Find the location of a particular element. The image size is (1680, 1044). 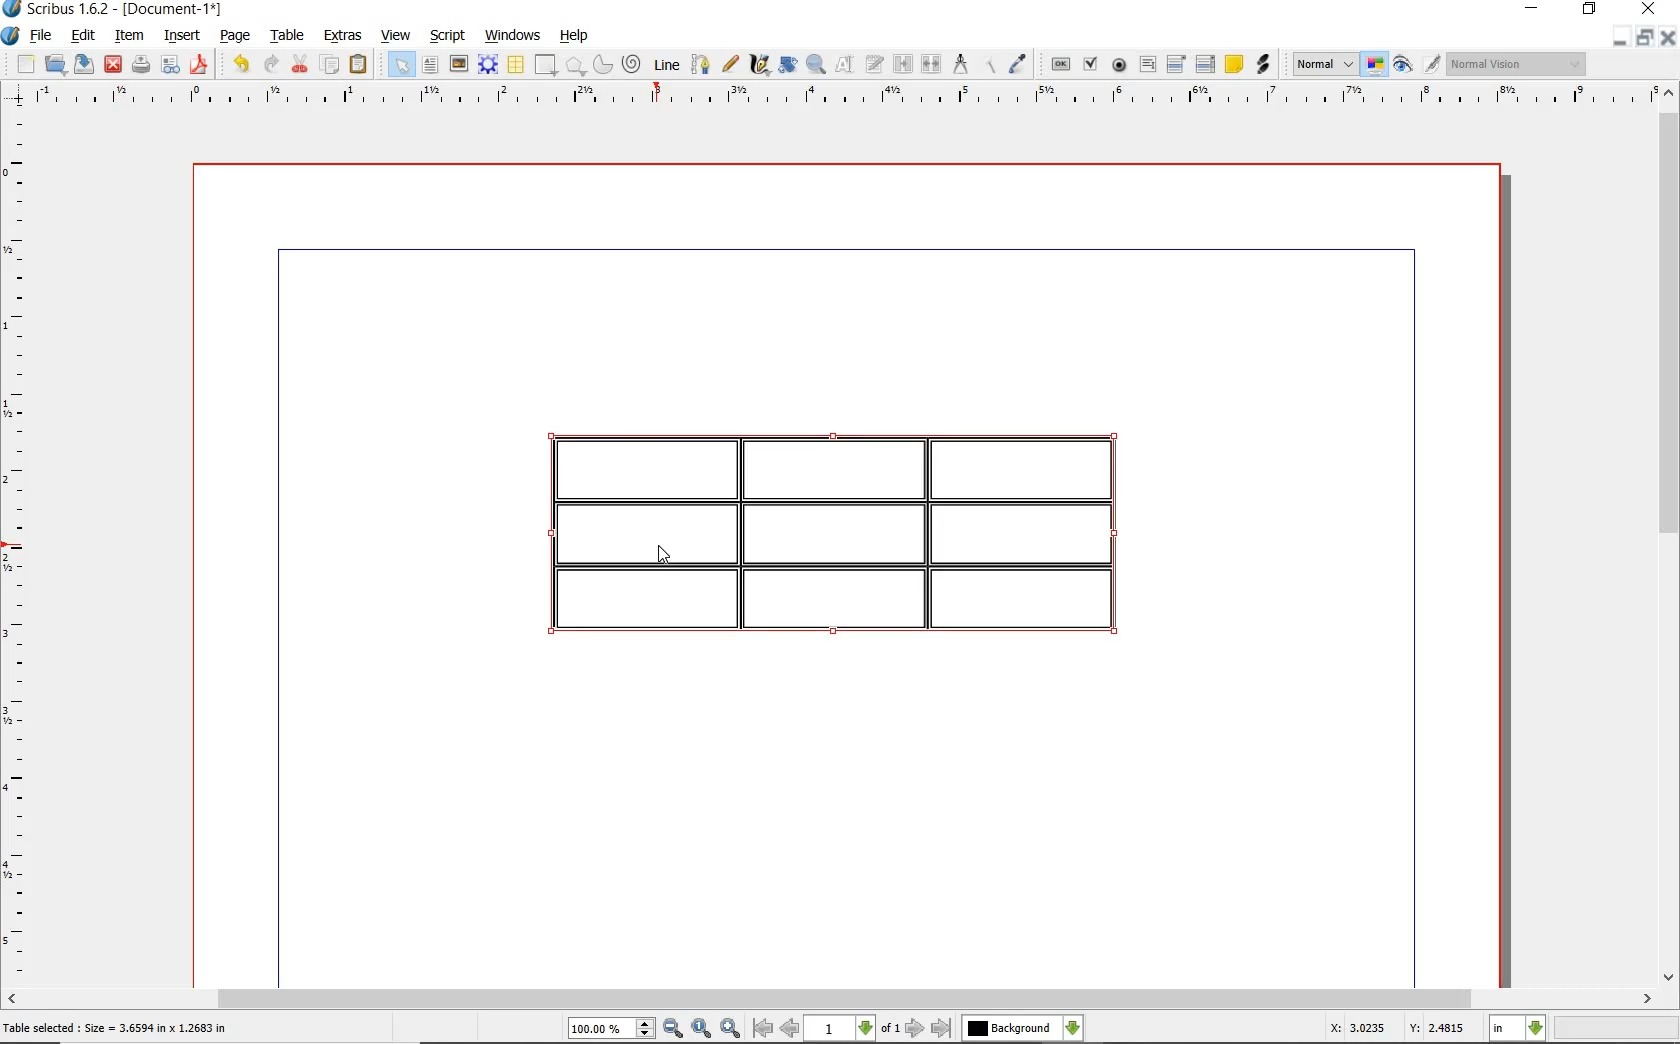

link annotation is located at coordinates (1264, 65).